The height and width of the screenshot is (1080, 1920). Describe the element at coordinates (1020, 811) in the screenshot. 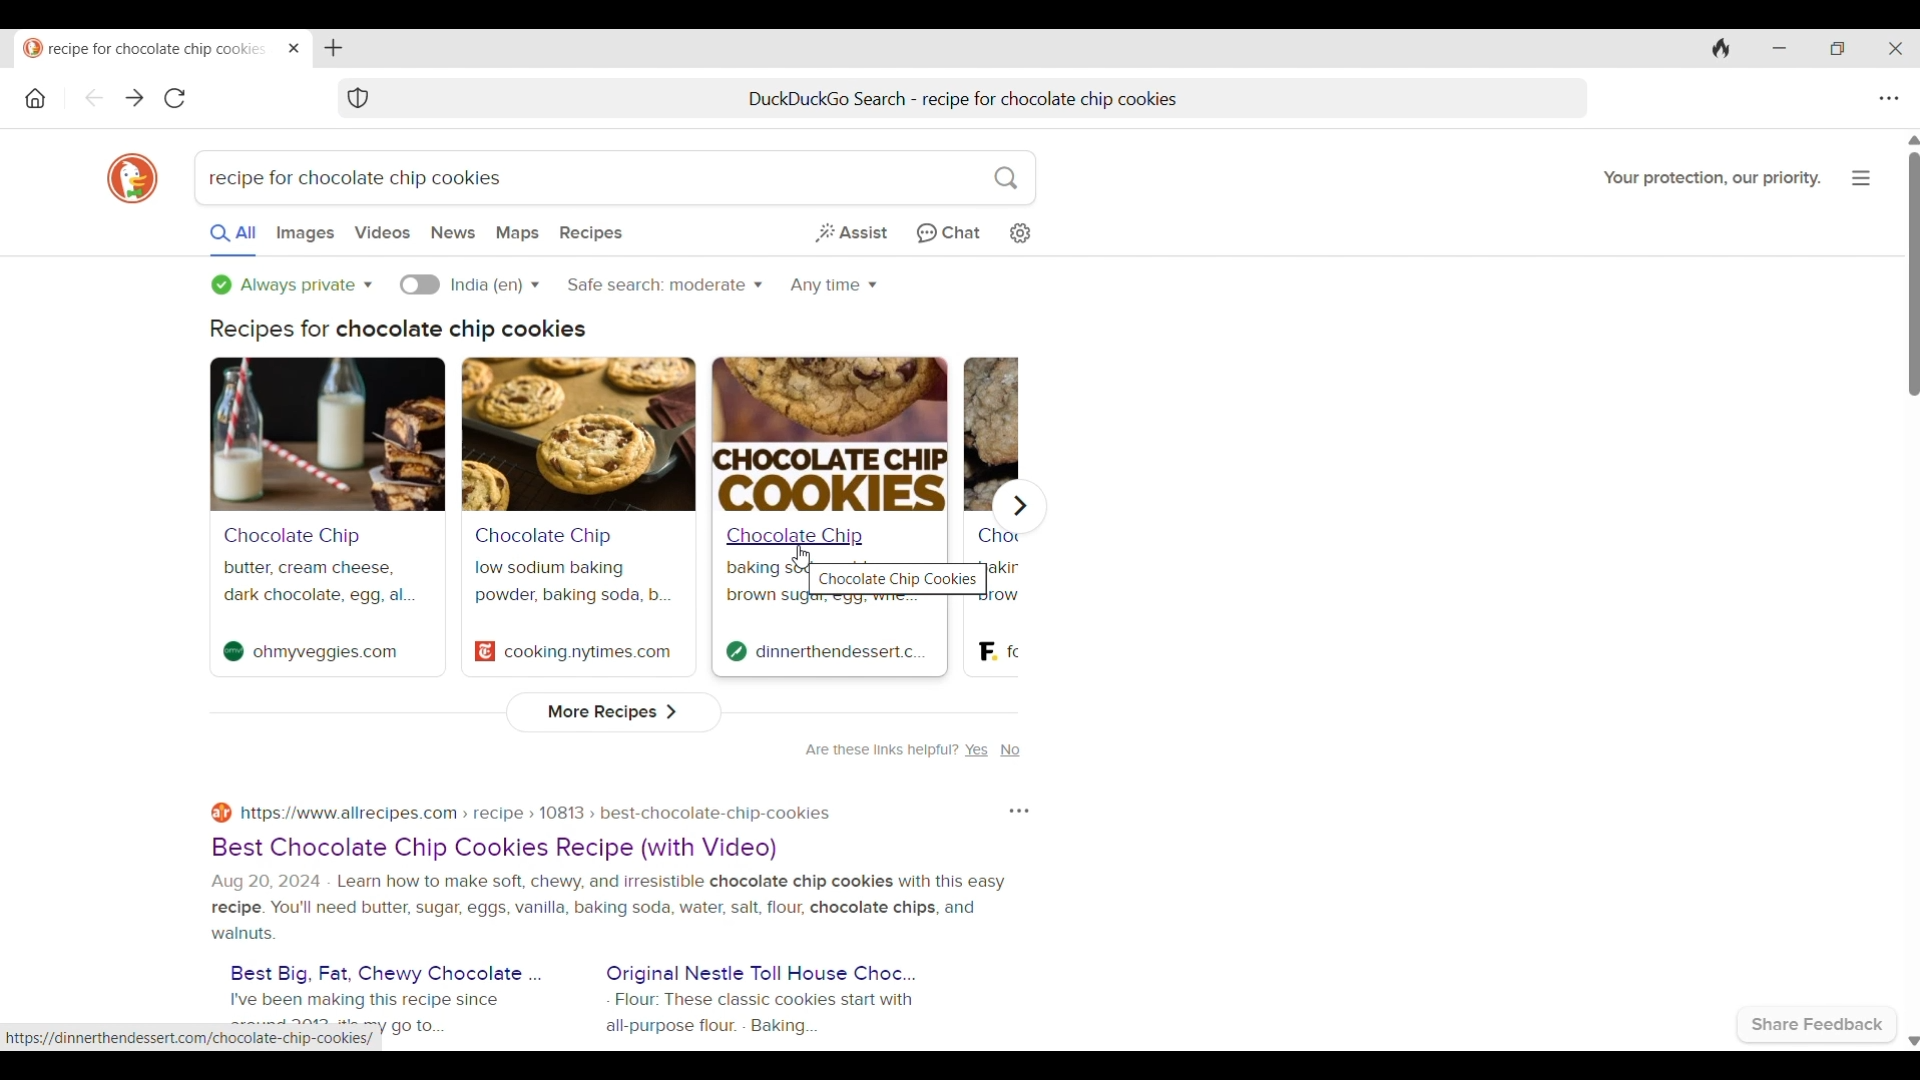

I see `Feedback loop of respective search result` at that location.